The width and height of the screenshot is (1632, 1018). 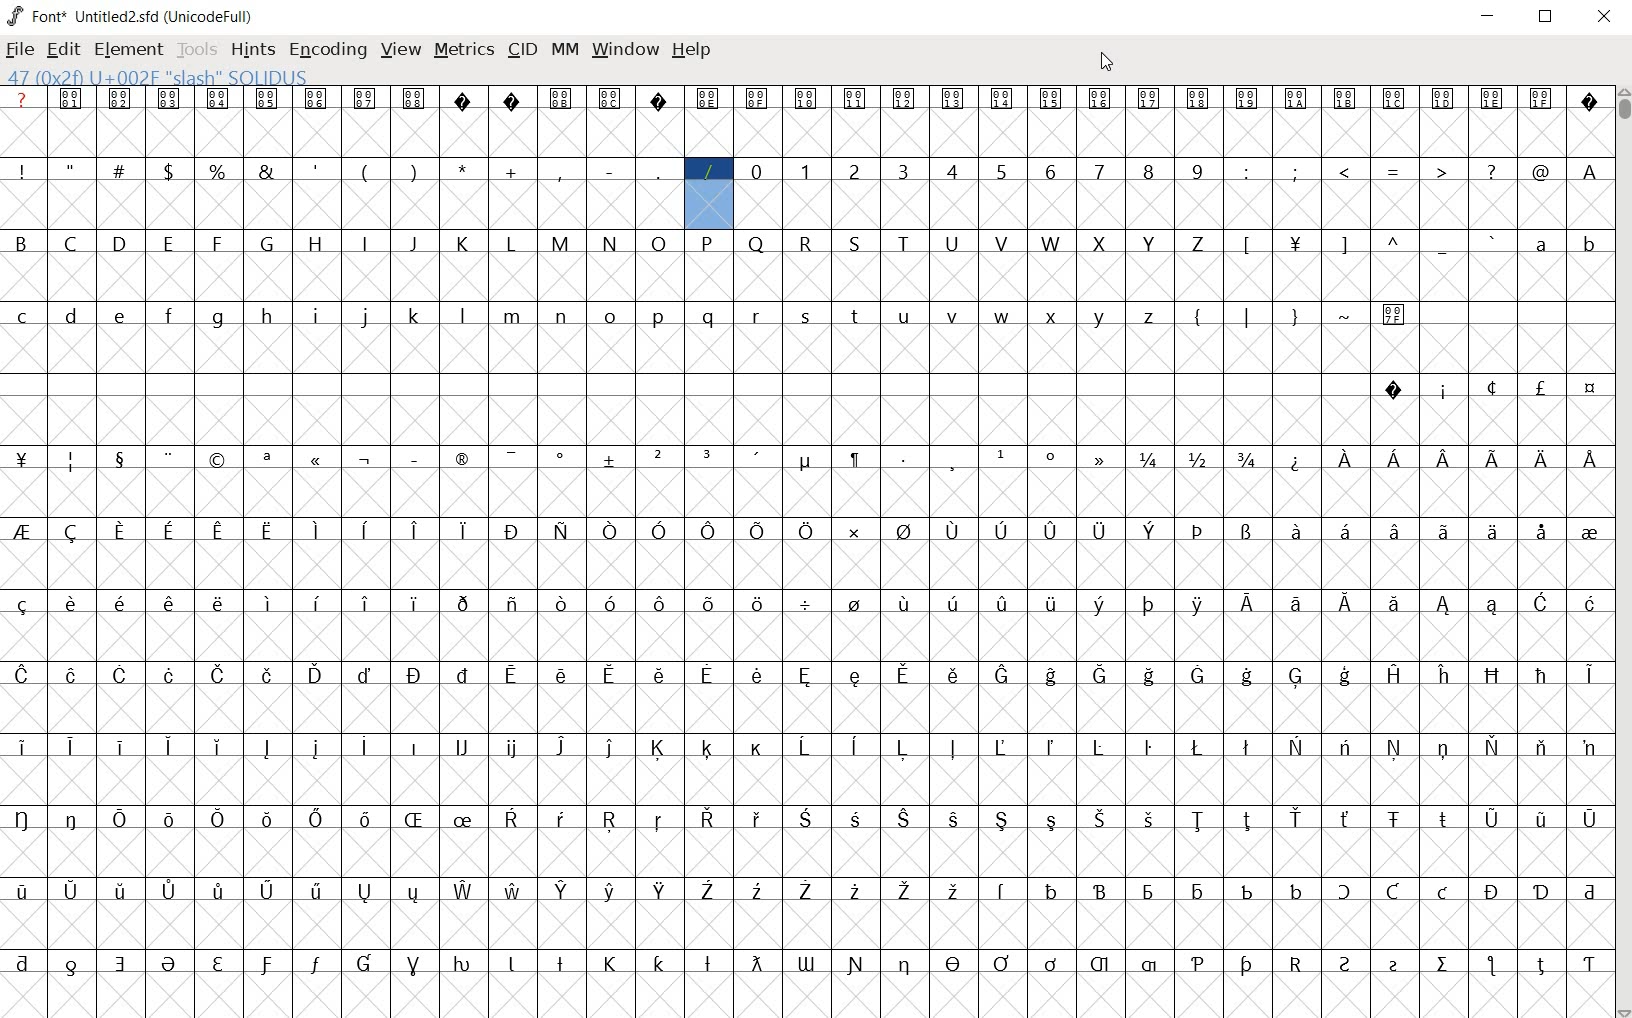 I want to click on glyph, so click(x=1345, y=676).